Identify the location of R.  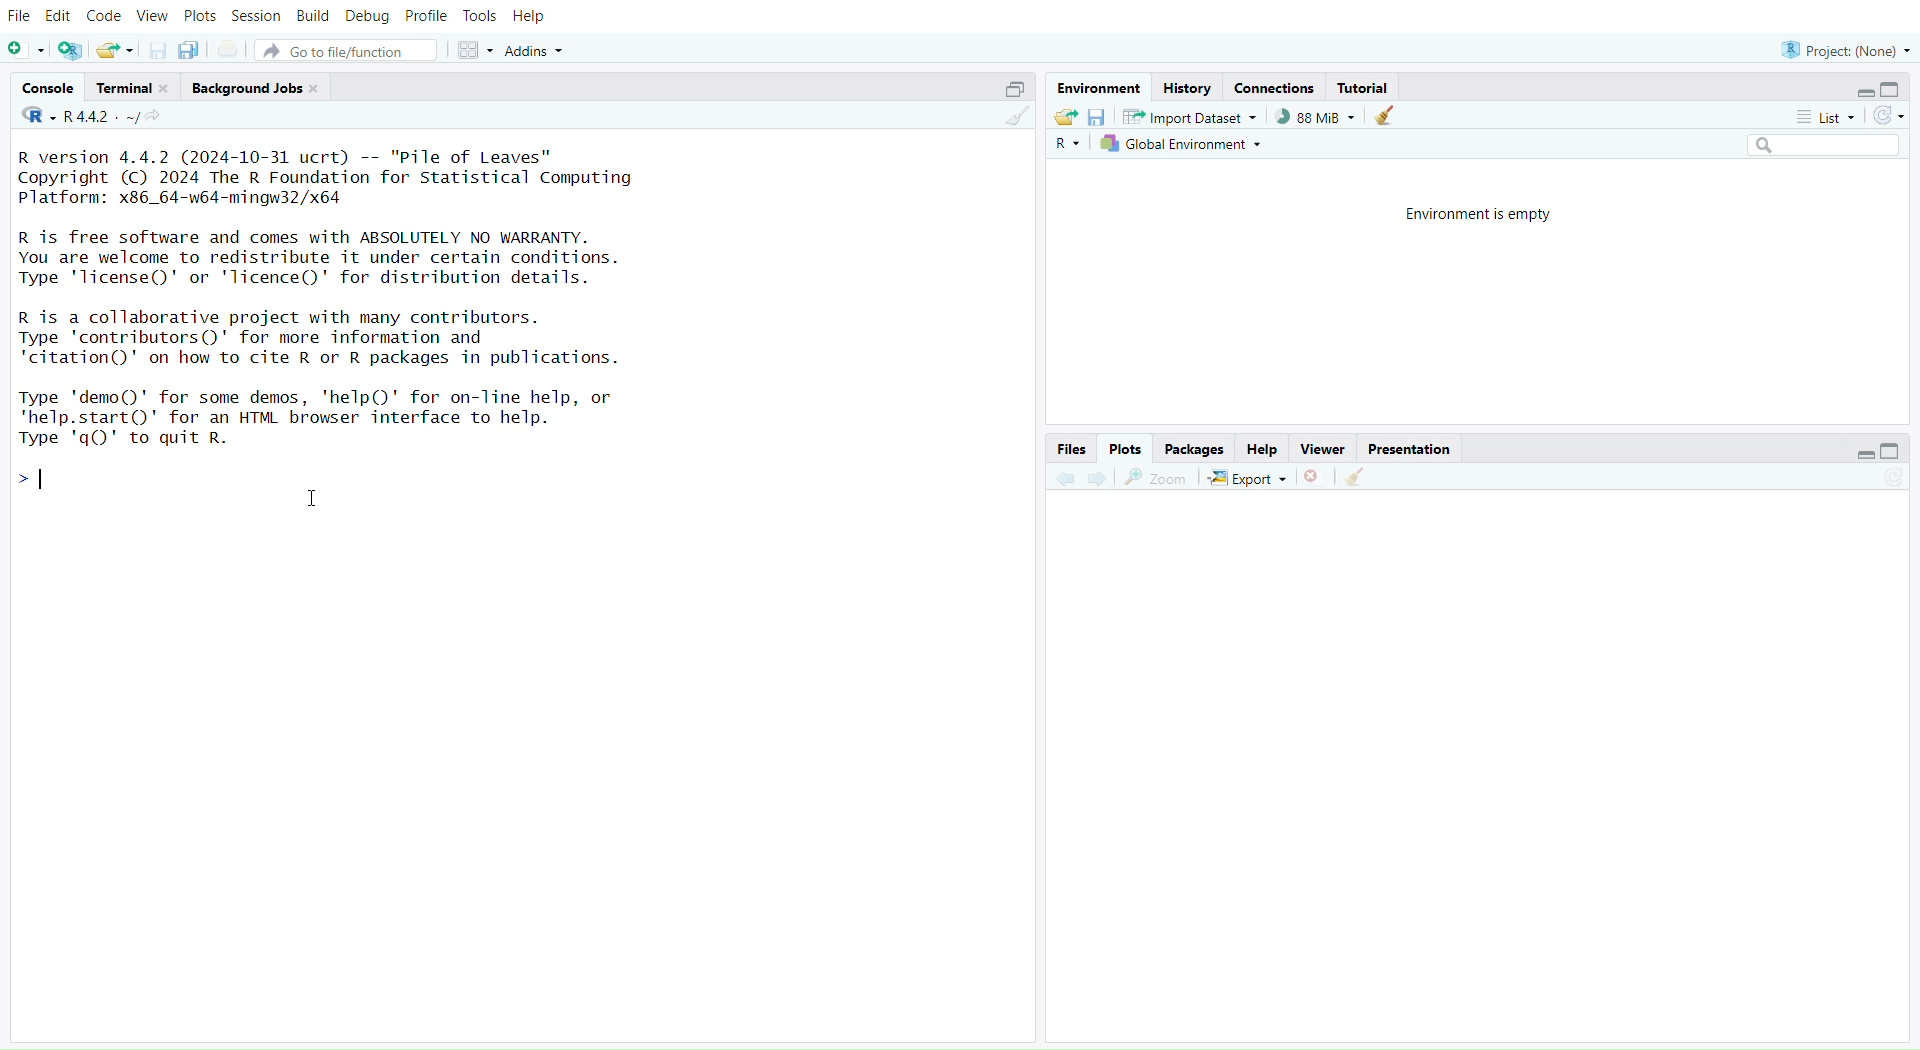
(1065, 146).